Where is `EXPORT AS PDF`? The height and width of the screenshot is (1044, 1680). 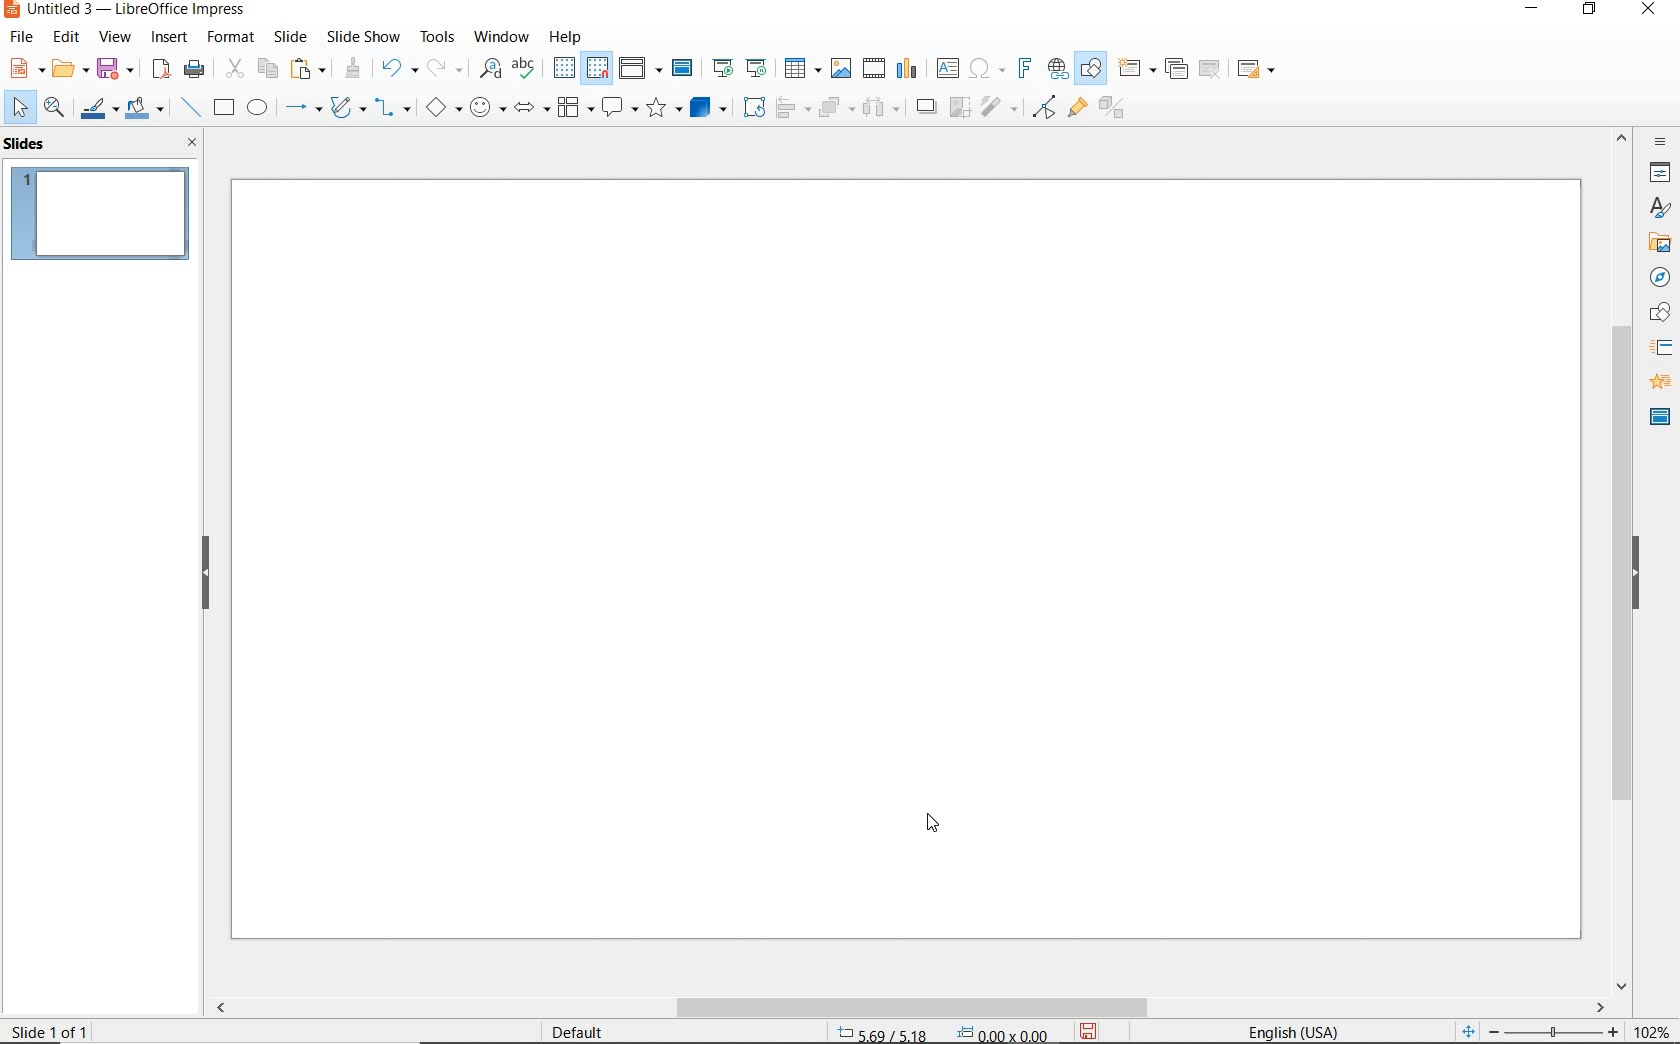 EXPORT AS PDF is located at coordinates (162, 70).